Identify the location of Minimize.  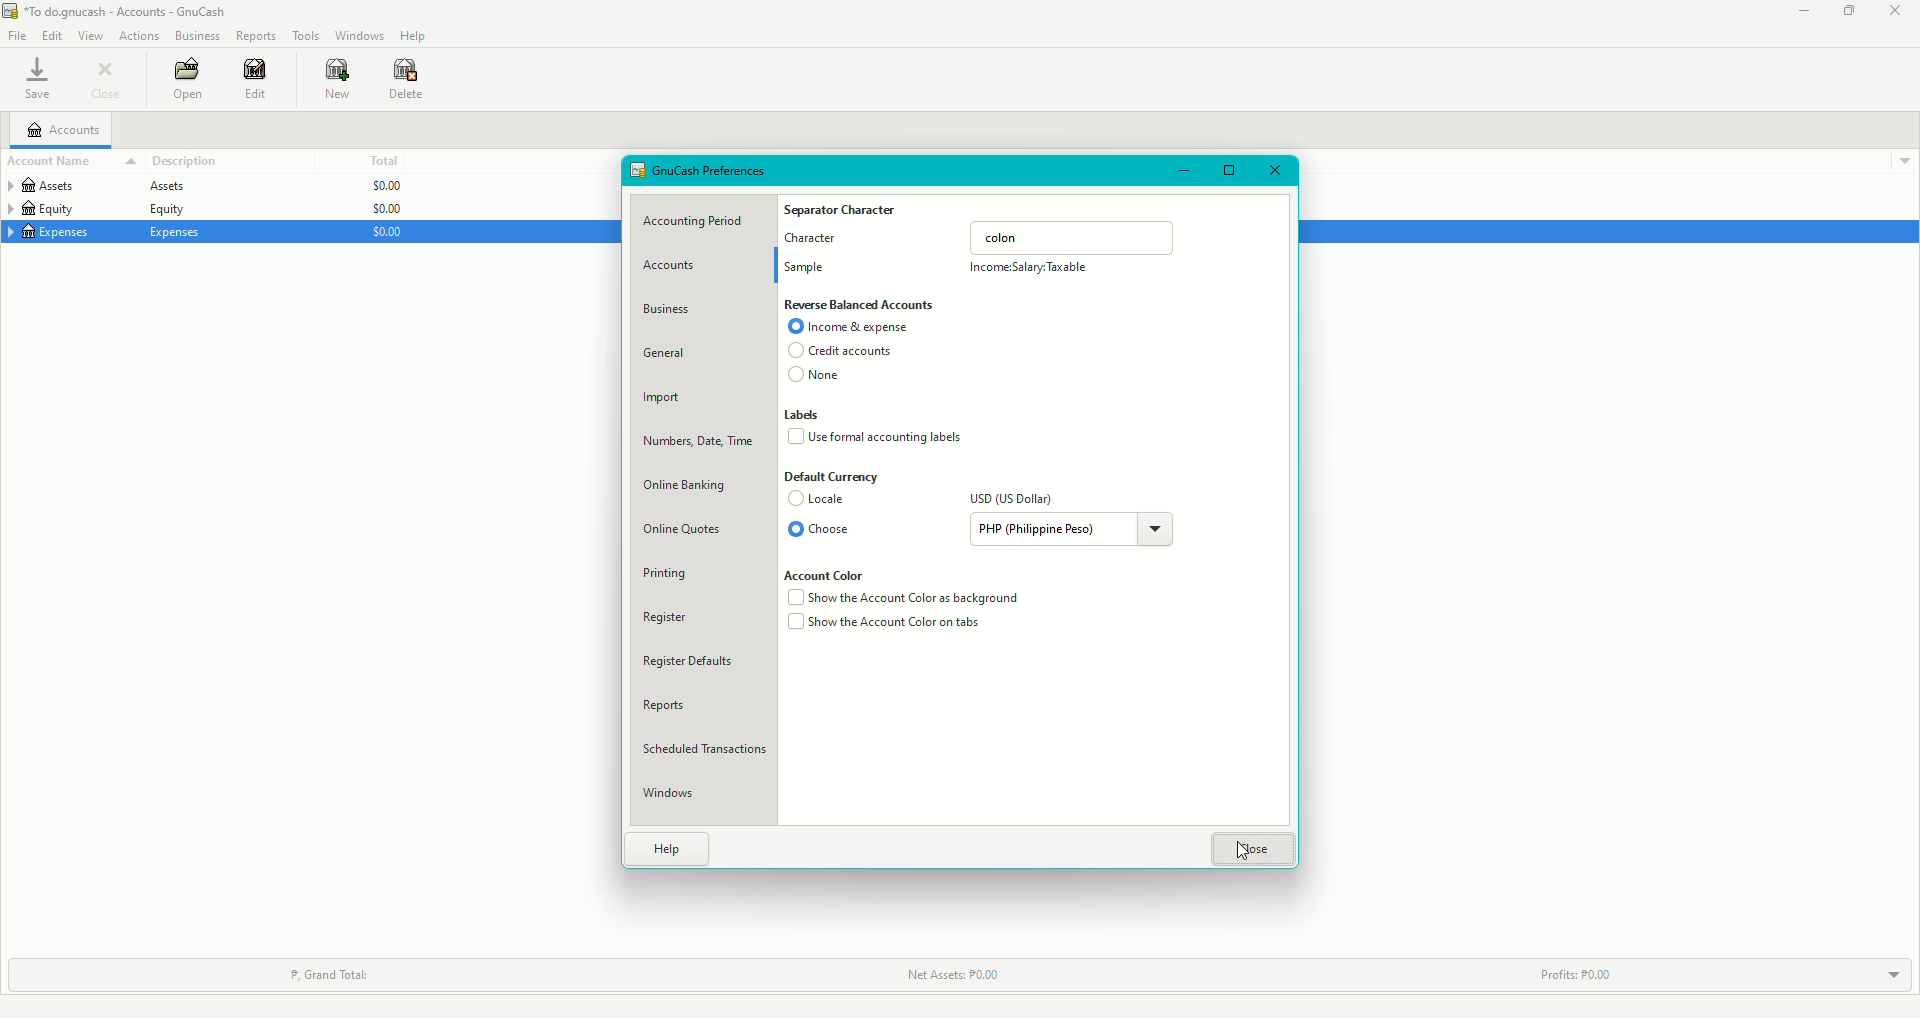
(1186, 171).